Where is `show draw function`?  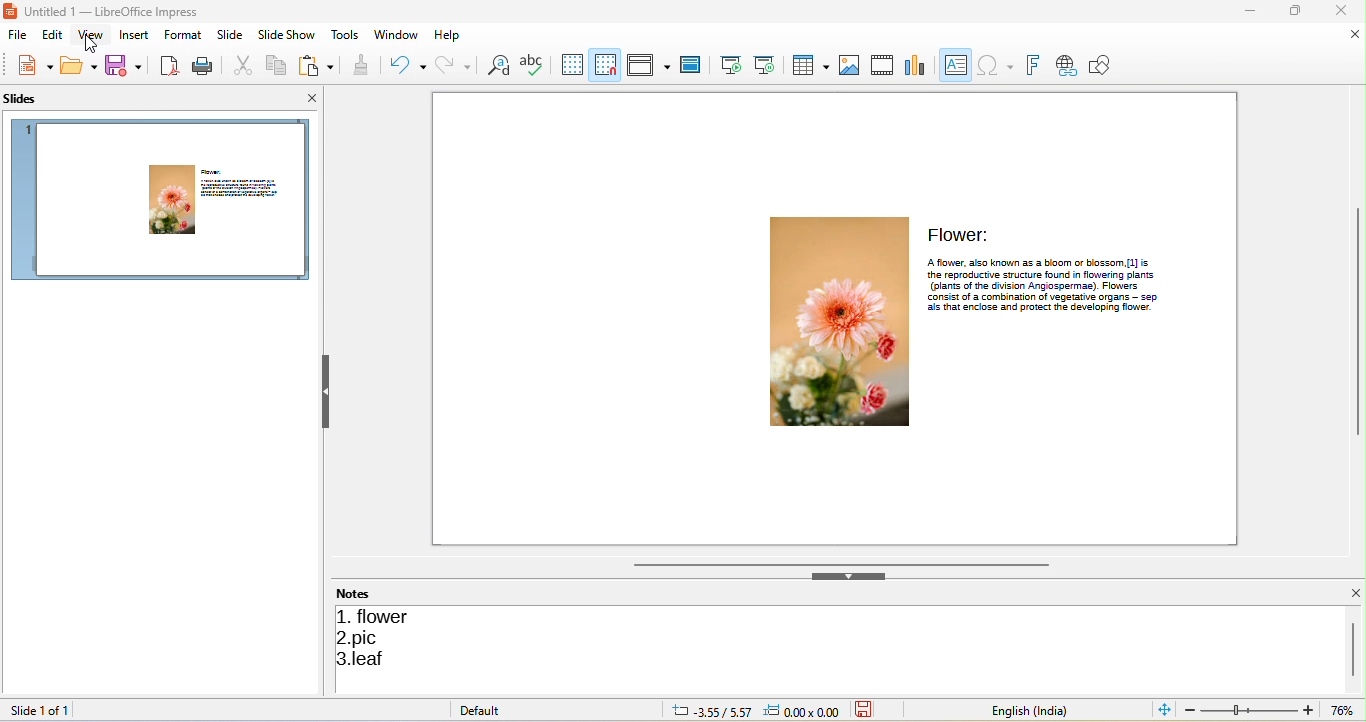 show draw function is located at coordinates (1102, 64).